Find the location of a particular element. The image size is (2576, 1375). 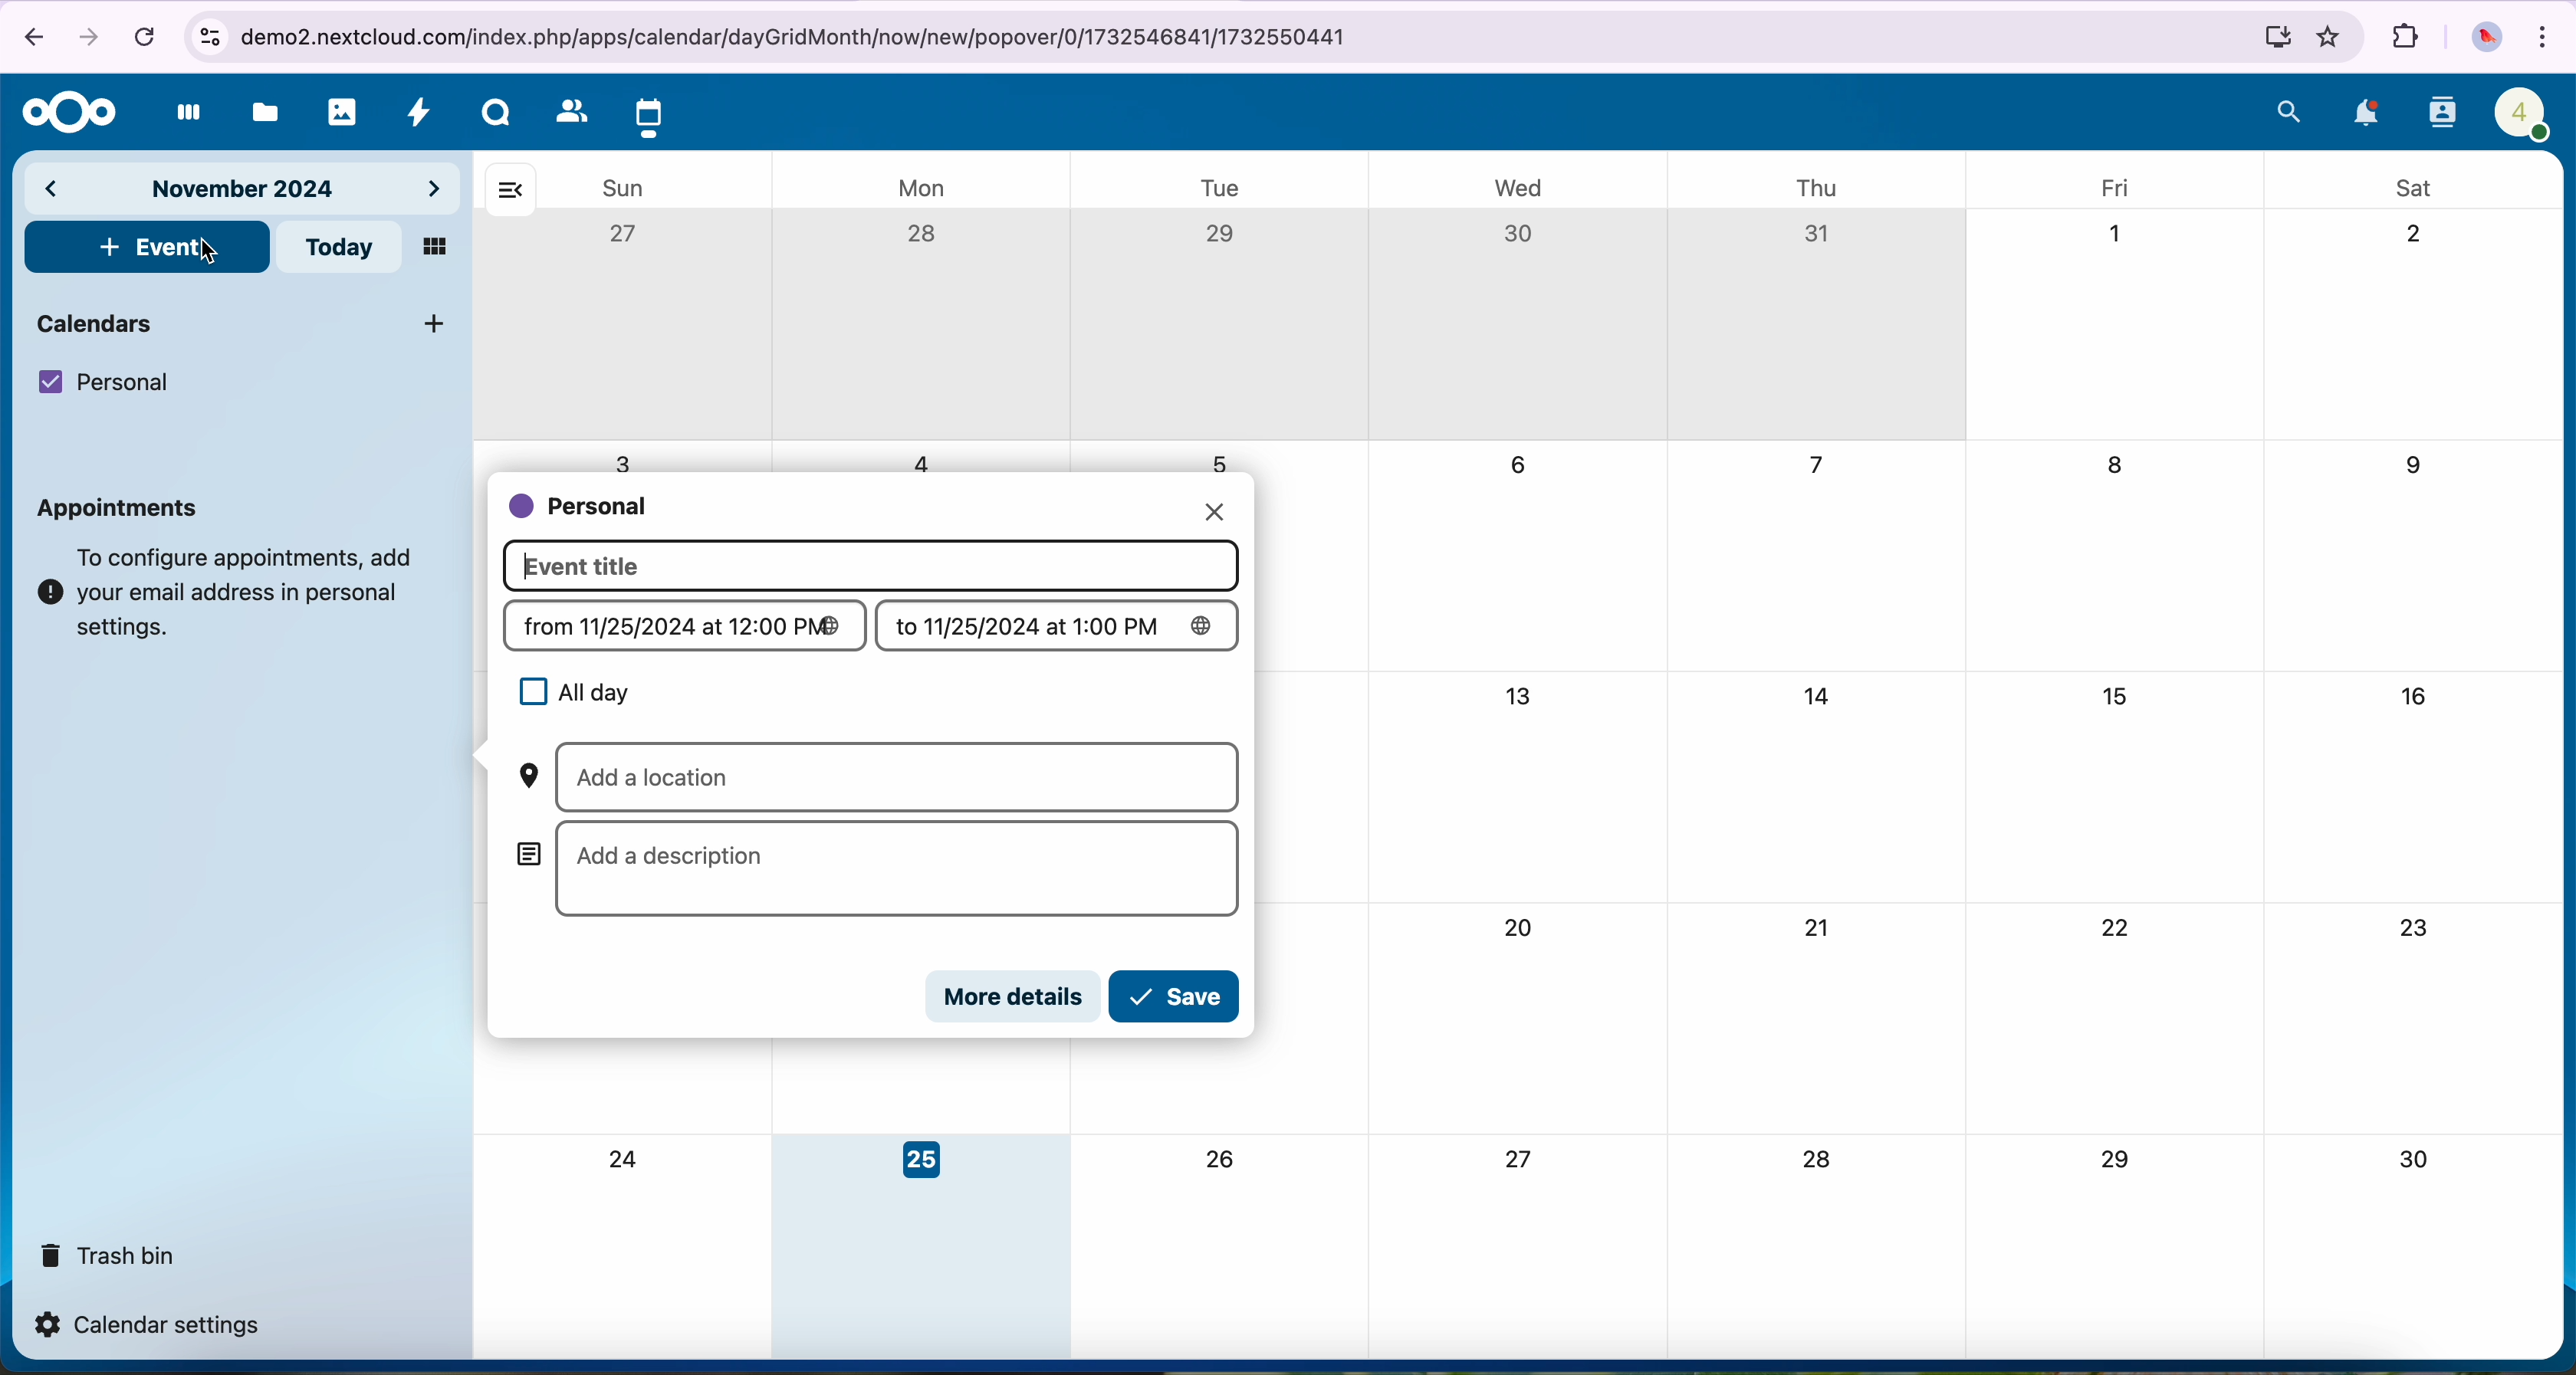

profile picture is located at coordinates (2482, 39).